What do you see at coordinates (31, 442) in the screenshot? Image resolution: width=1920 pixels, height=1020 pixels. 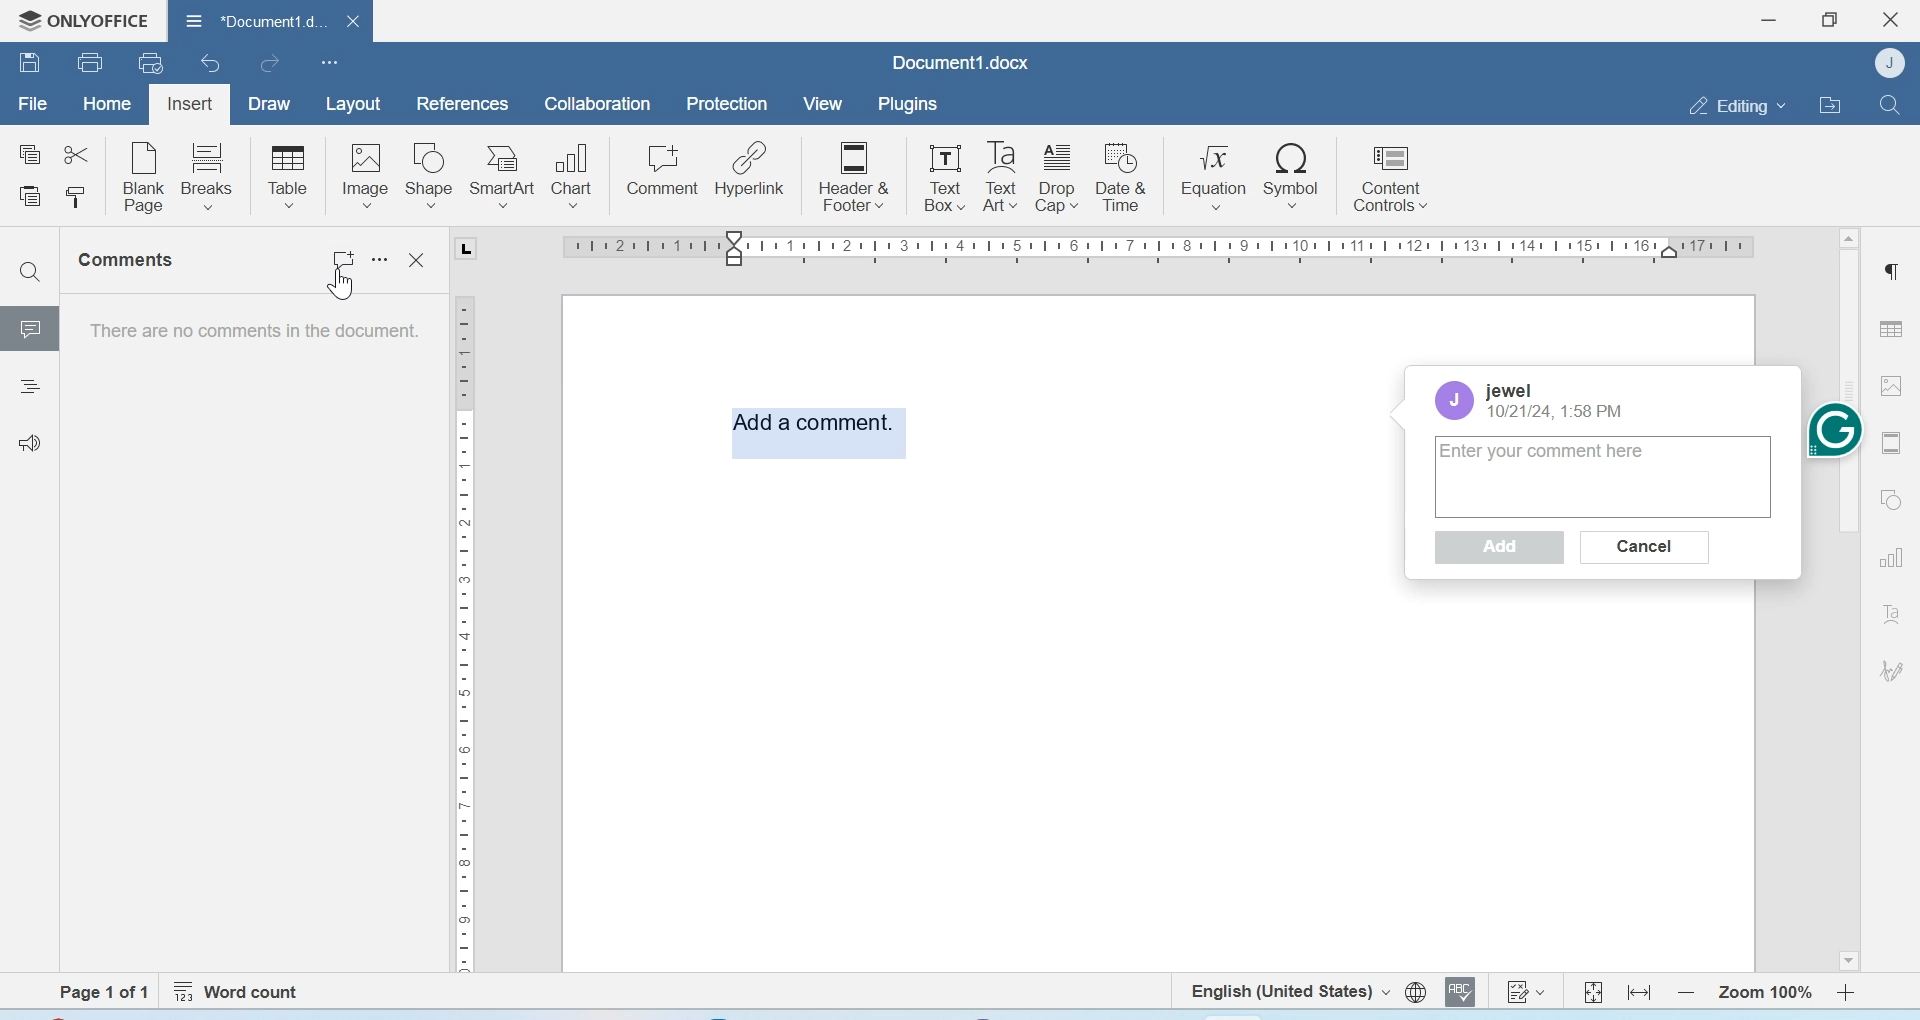 I see `Feedback & Support` at bounding box center [31, 442].